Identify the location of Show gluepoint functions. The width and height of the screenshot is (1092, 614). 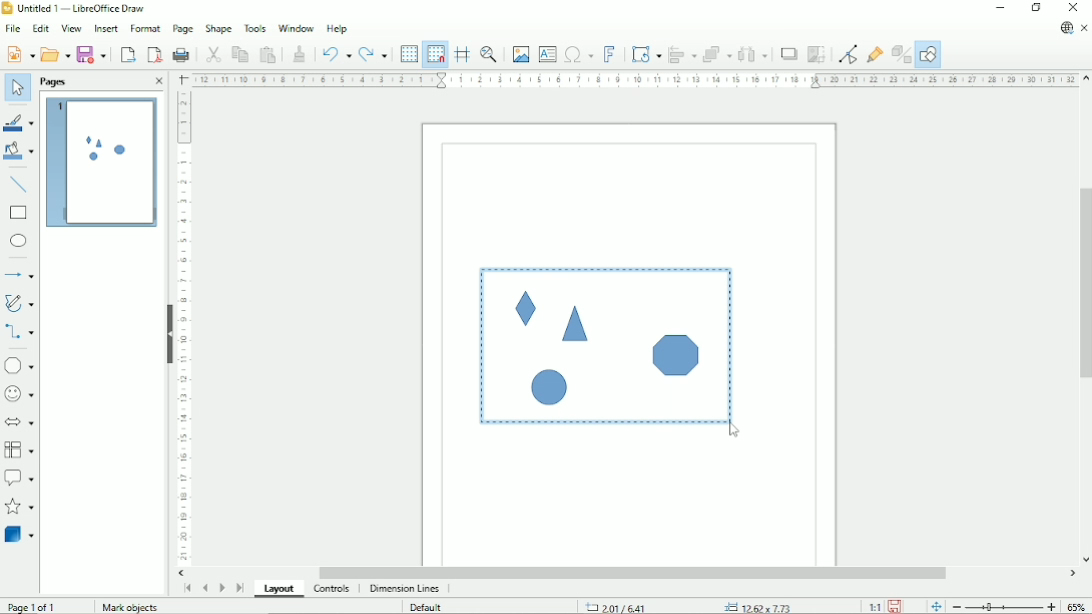
(874, 52).